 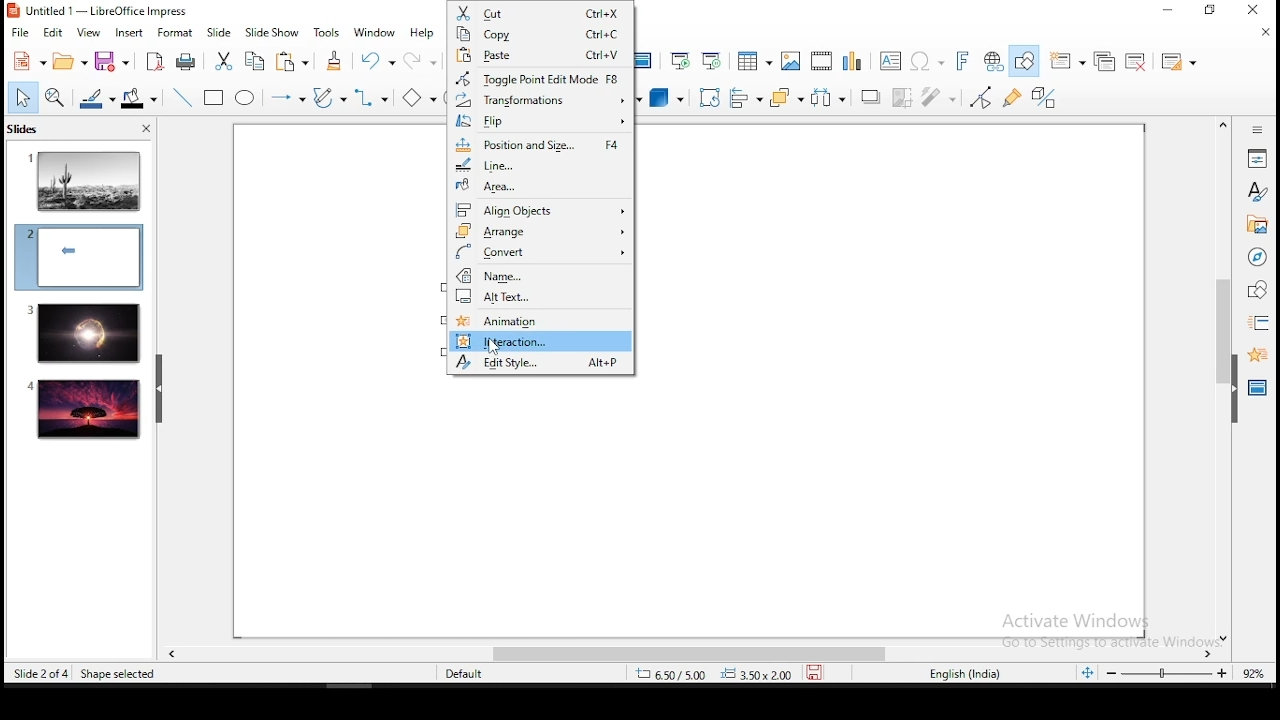 I want to click on styles, so click(x=1257, y=191).